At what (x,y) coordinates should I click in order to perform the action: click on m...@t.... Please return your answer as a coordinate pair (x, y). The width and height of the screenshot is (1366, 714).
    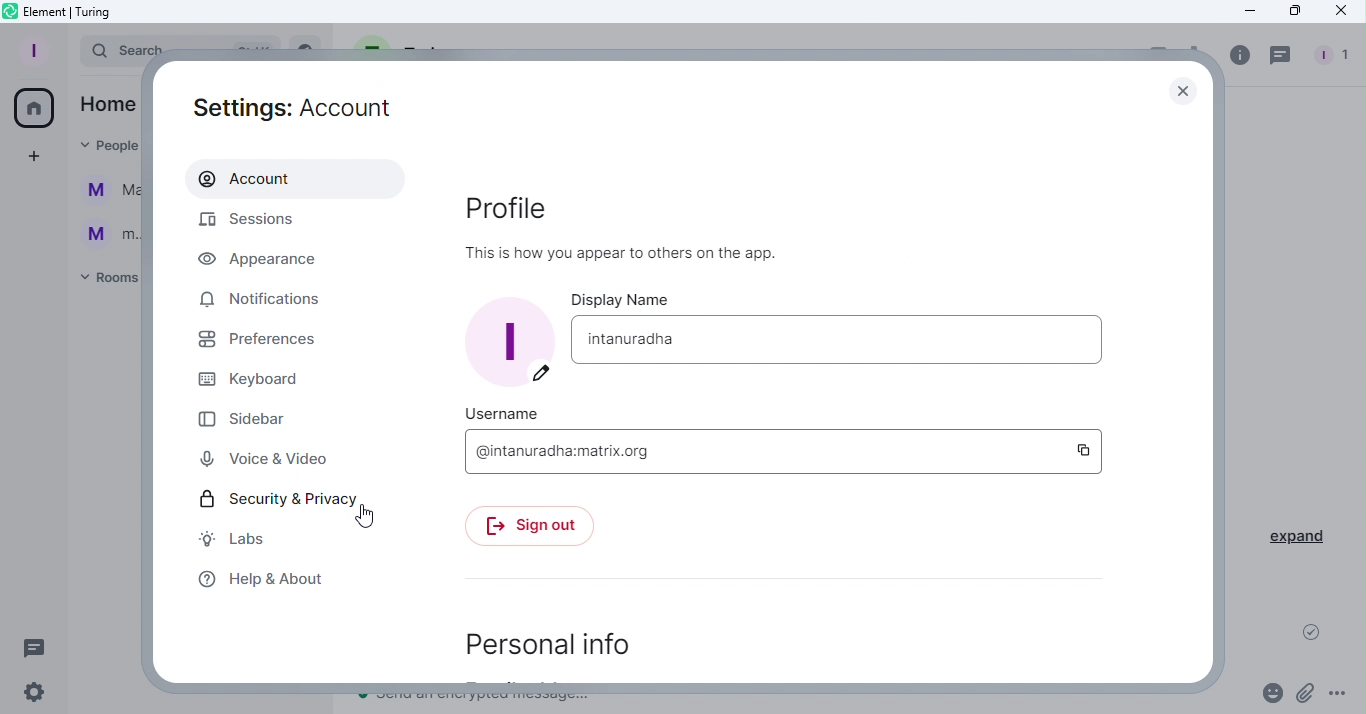
    Looking at the image, I should click on (105, 233).